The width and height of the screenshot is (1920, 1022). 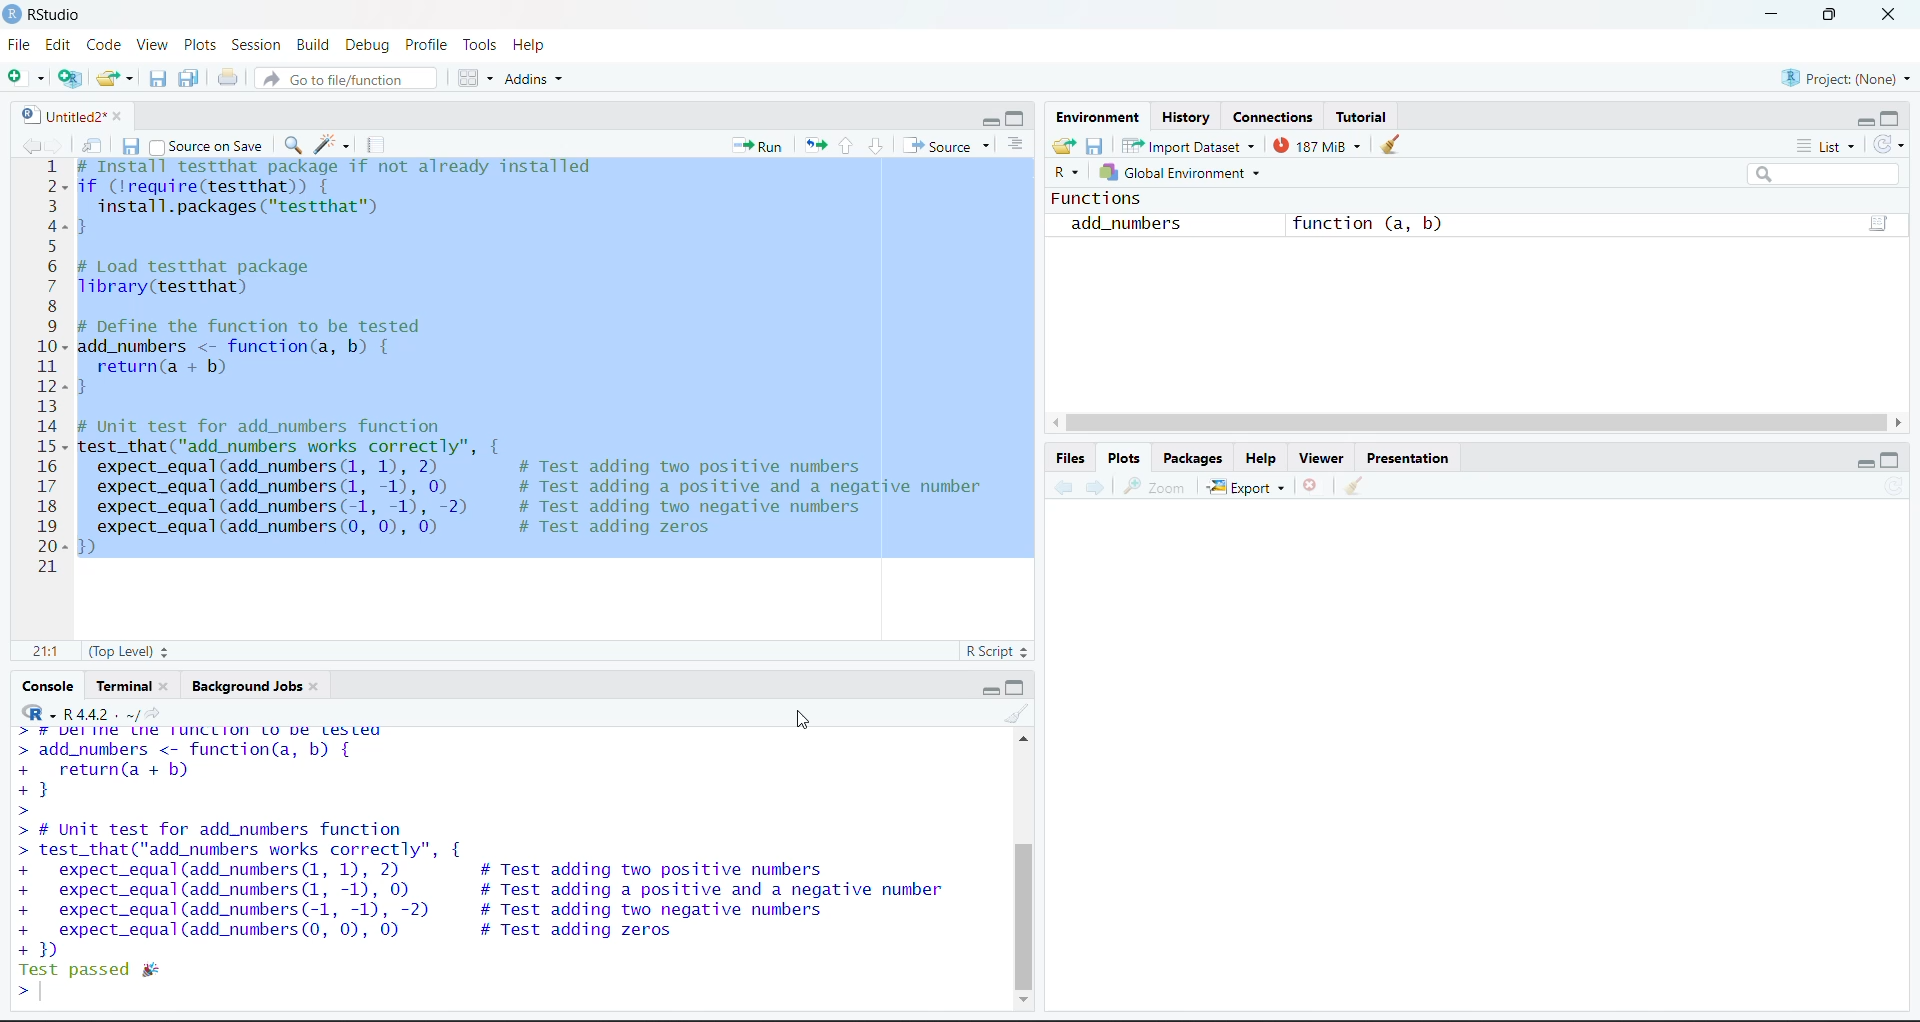 What do you see at coordinates (1124, 223) in the screenshot?
I see `add_numbers` at bounding box center [1124, 223].